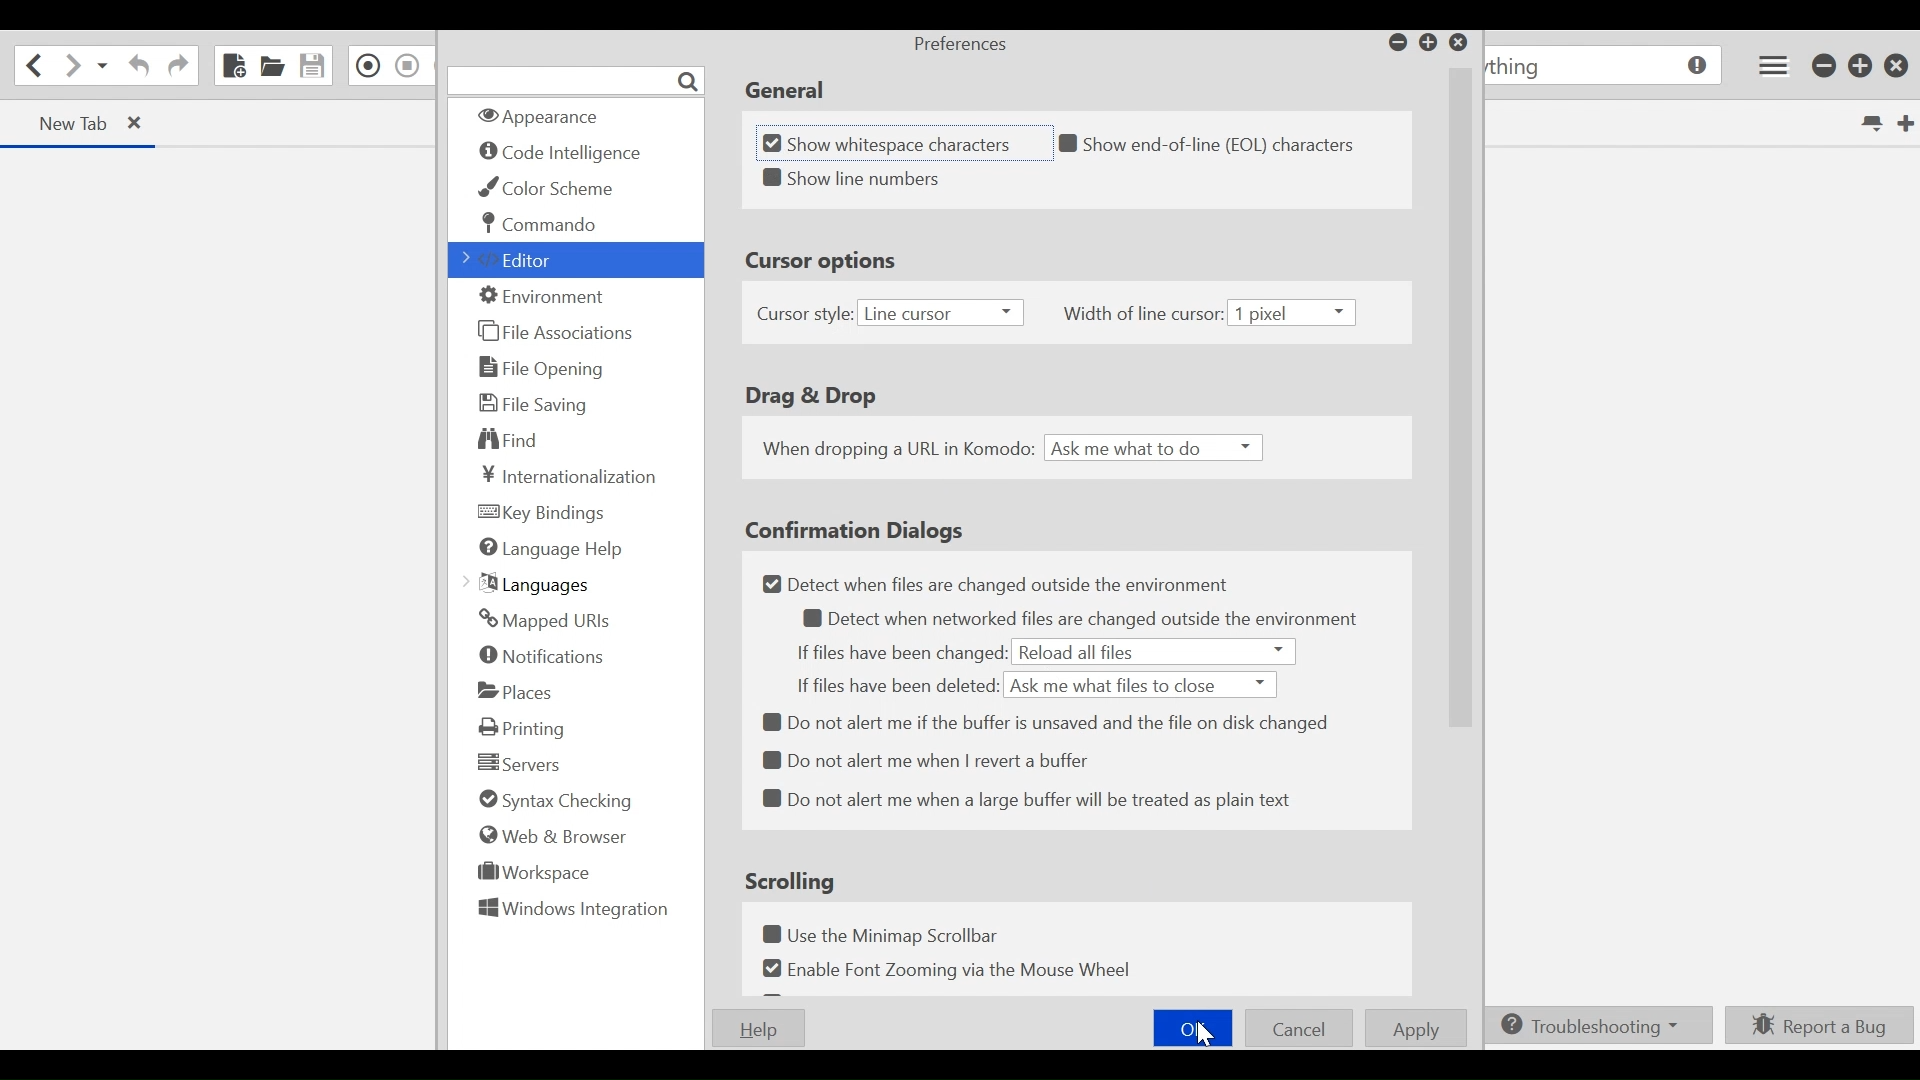 This screenshot has height=1080, width=1920. I want to click on Save File, so click(311, 66).